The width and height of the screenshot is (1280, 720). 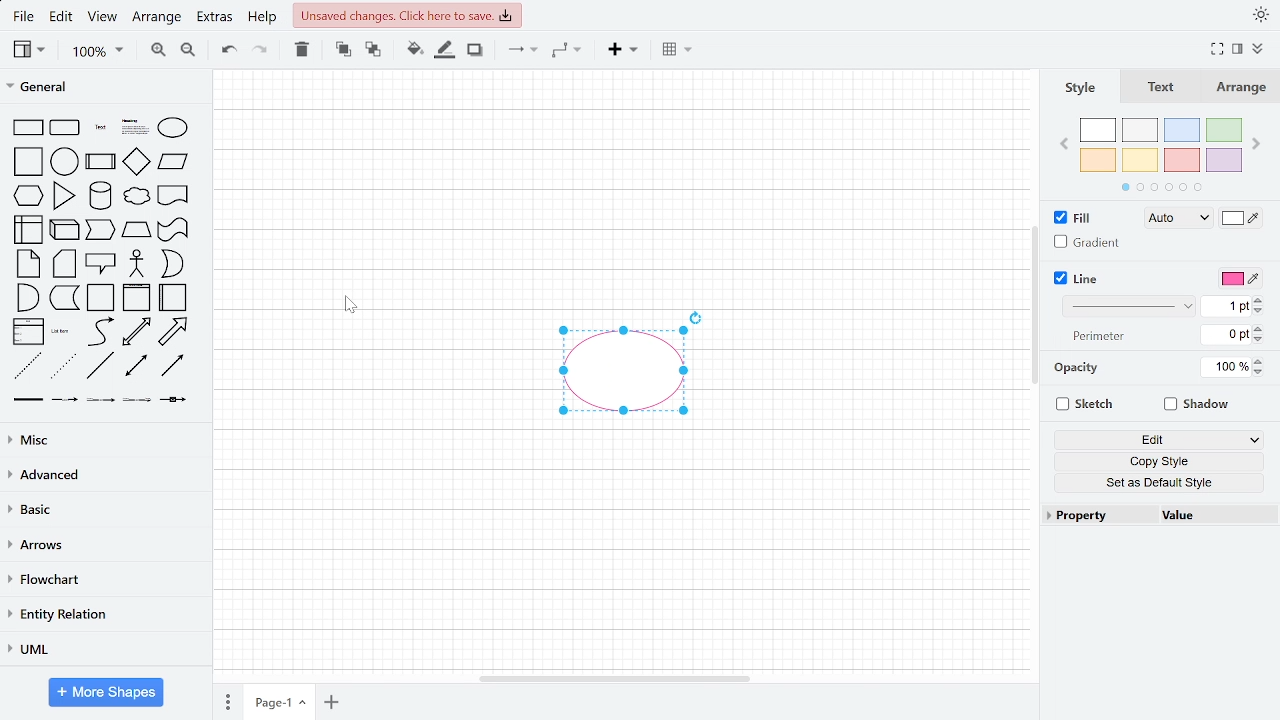 I want to click on entity relation, so click(x=99, y=616).